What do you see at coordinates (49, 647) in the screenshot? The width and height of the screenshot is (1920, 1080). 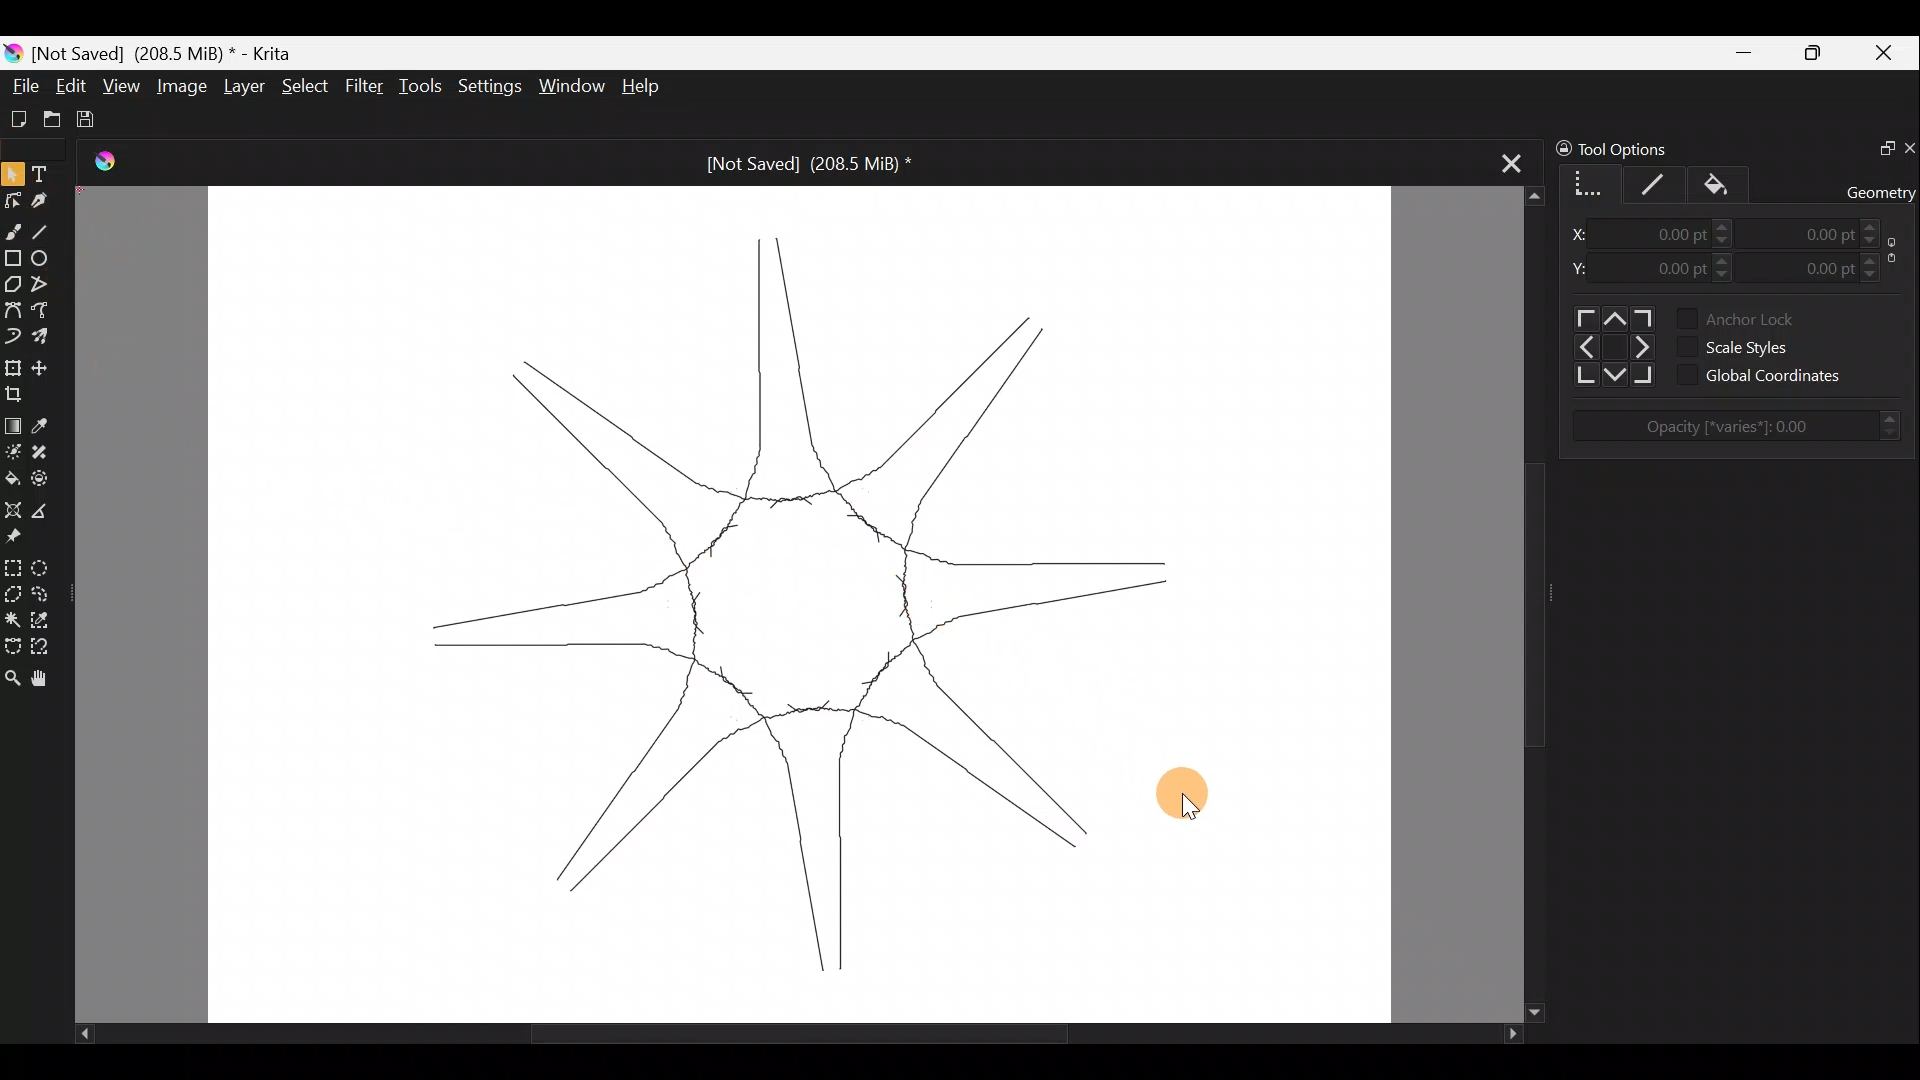 I see `Magnetic curve selection tool` at bounding box center [49, 647].